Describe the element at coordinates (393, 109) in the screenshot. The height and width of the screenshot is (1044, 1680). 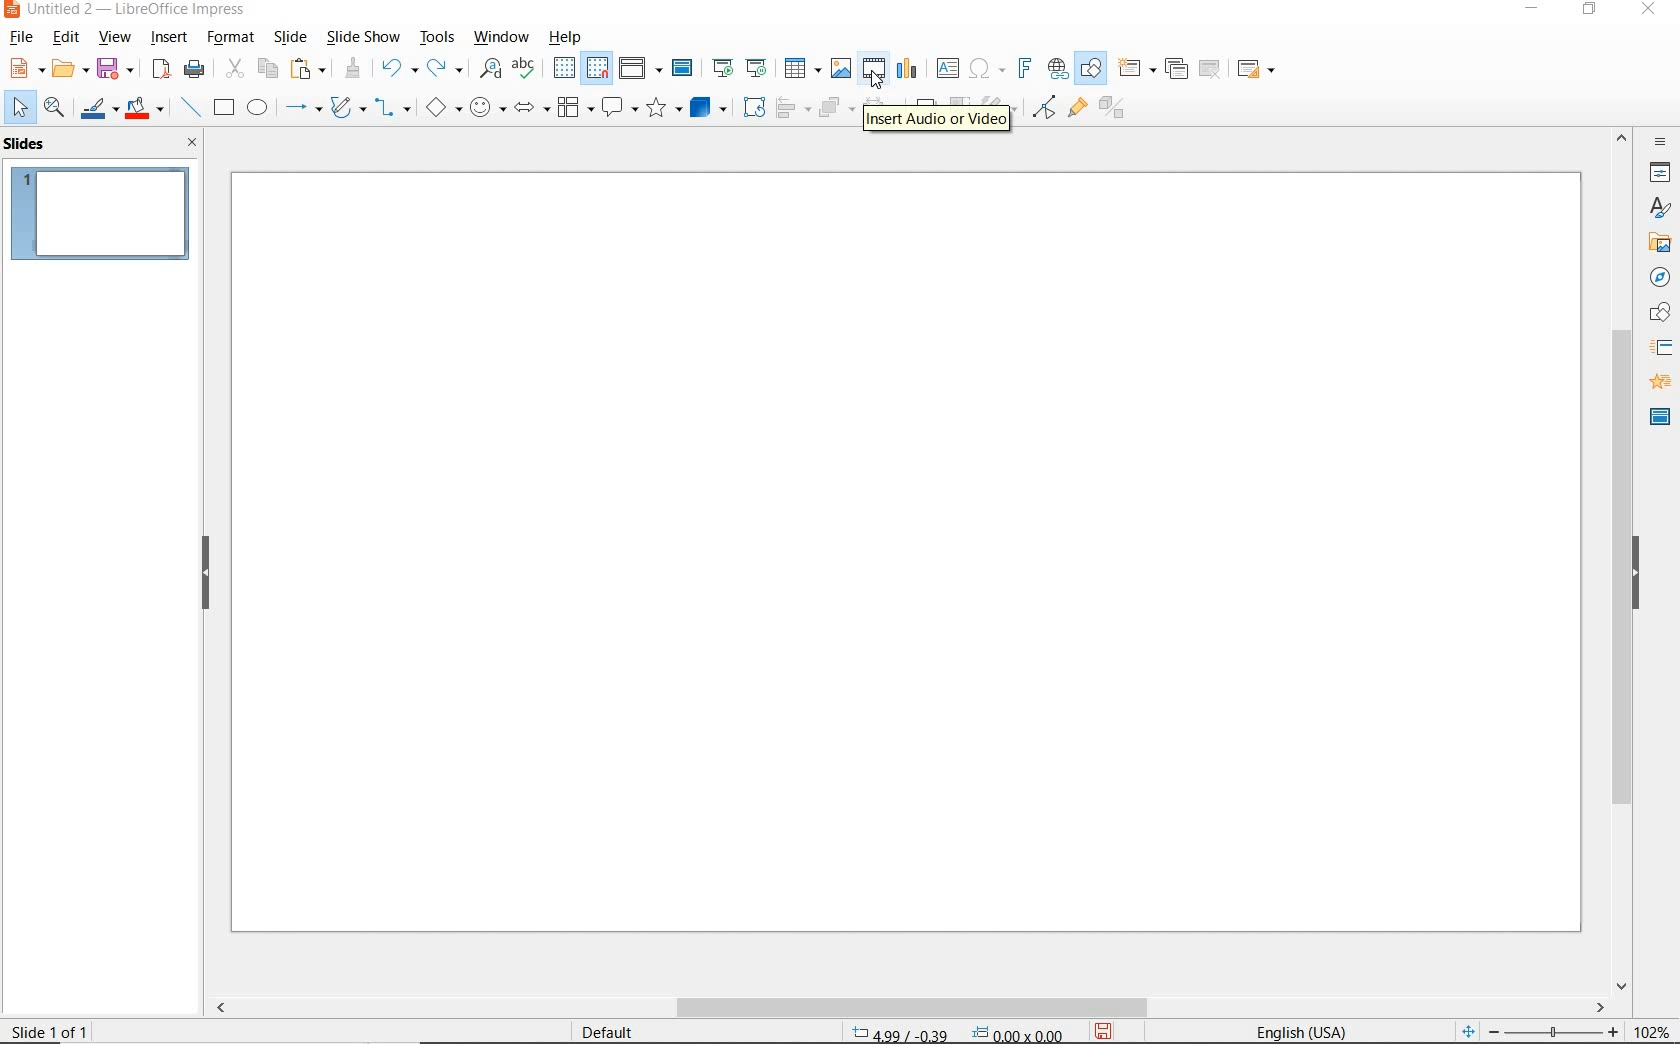
I see `CONNECTORS` at that location.